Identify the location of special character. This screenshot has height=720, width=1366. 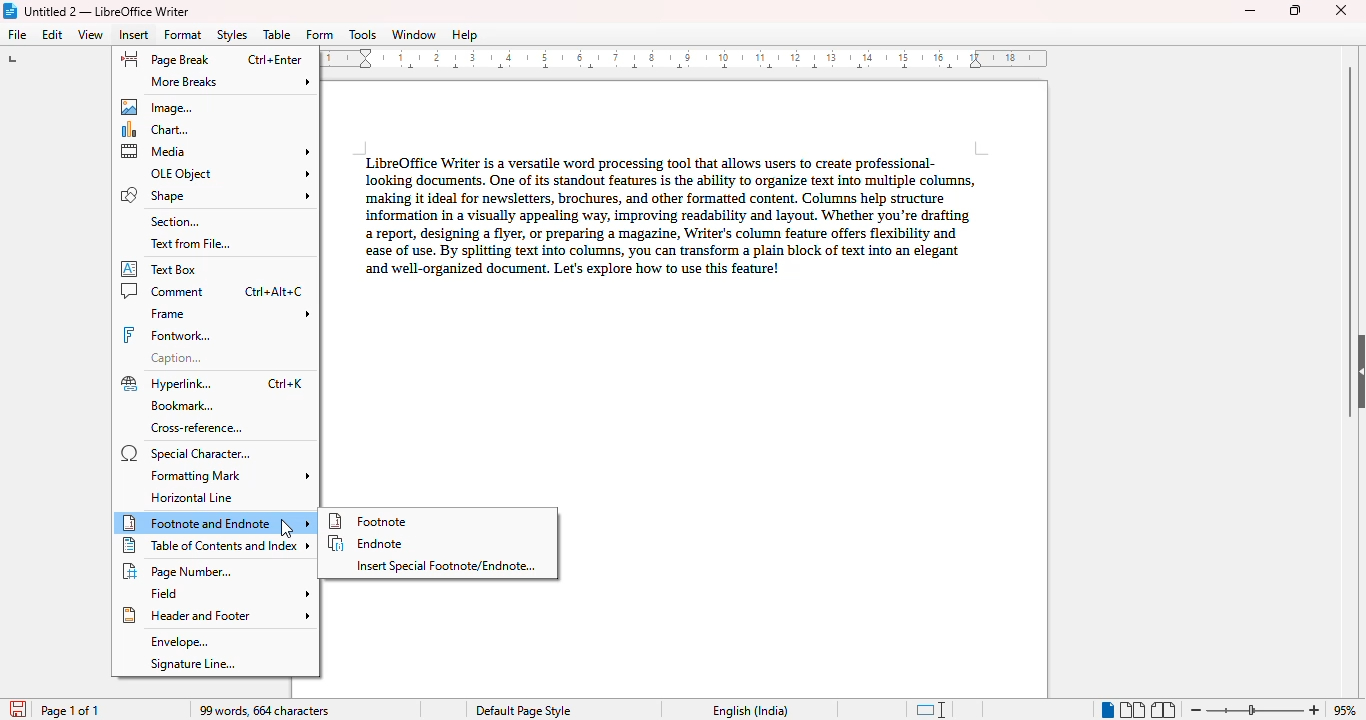
(187, 454).